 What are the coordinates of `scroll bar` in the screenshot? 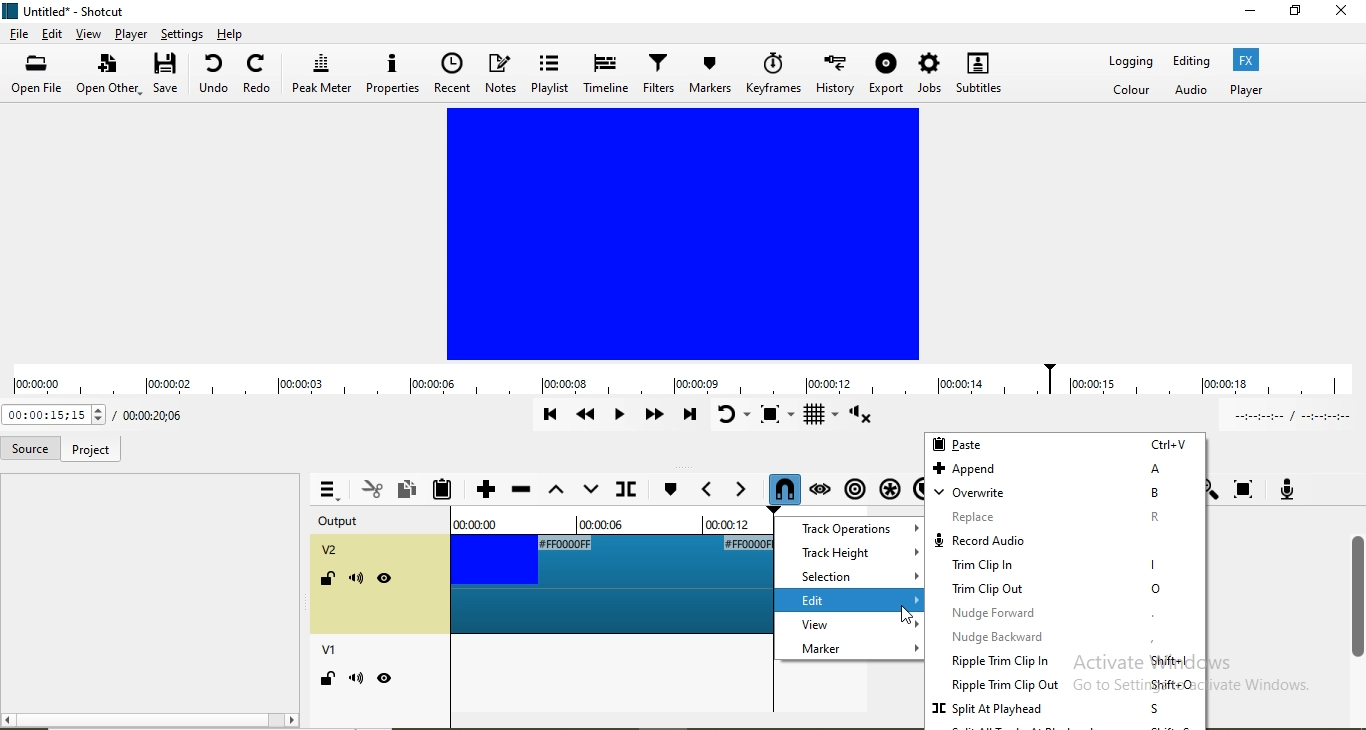 It's located at (1357, 590).